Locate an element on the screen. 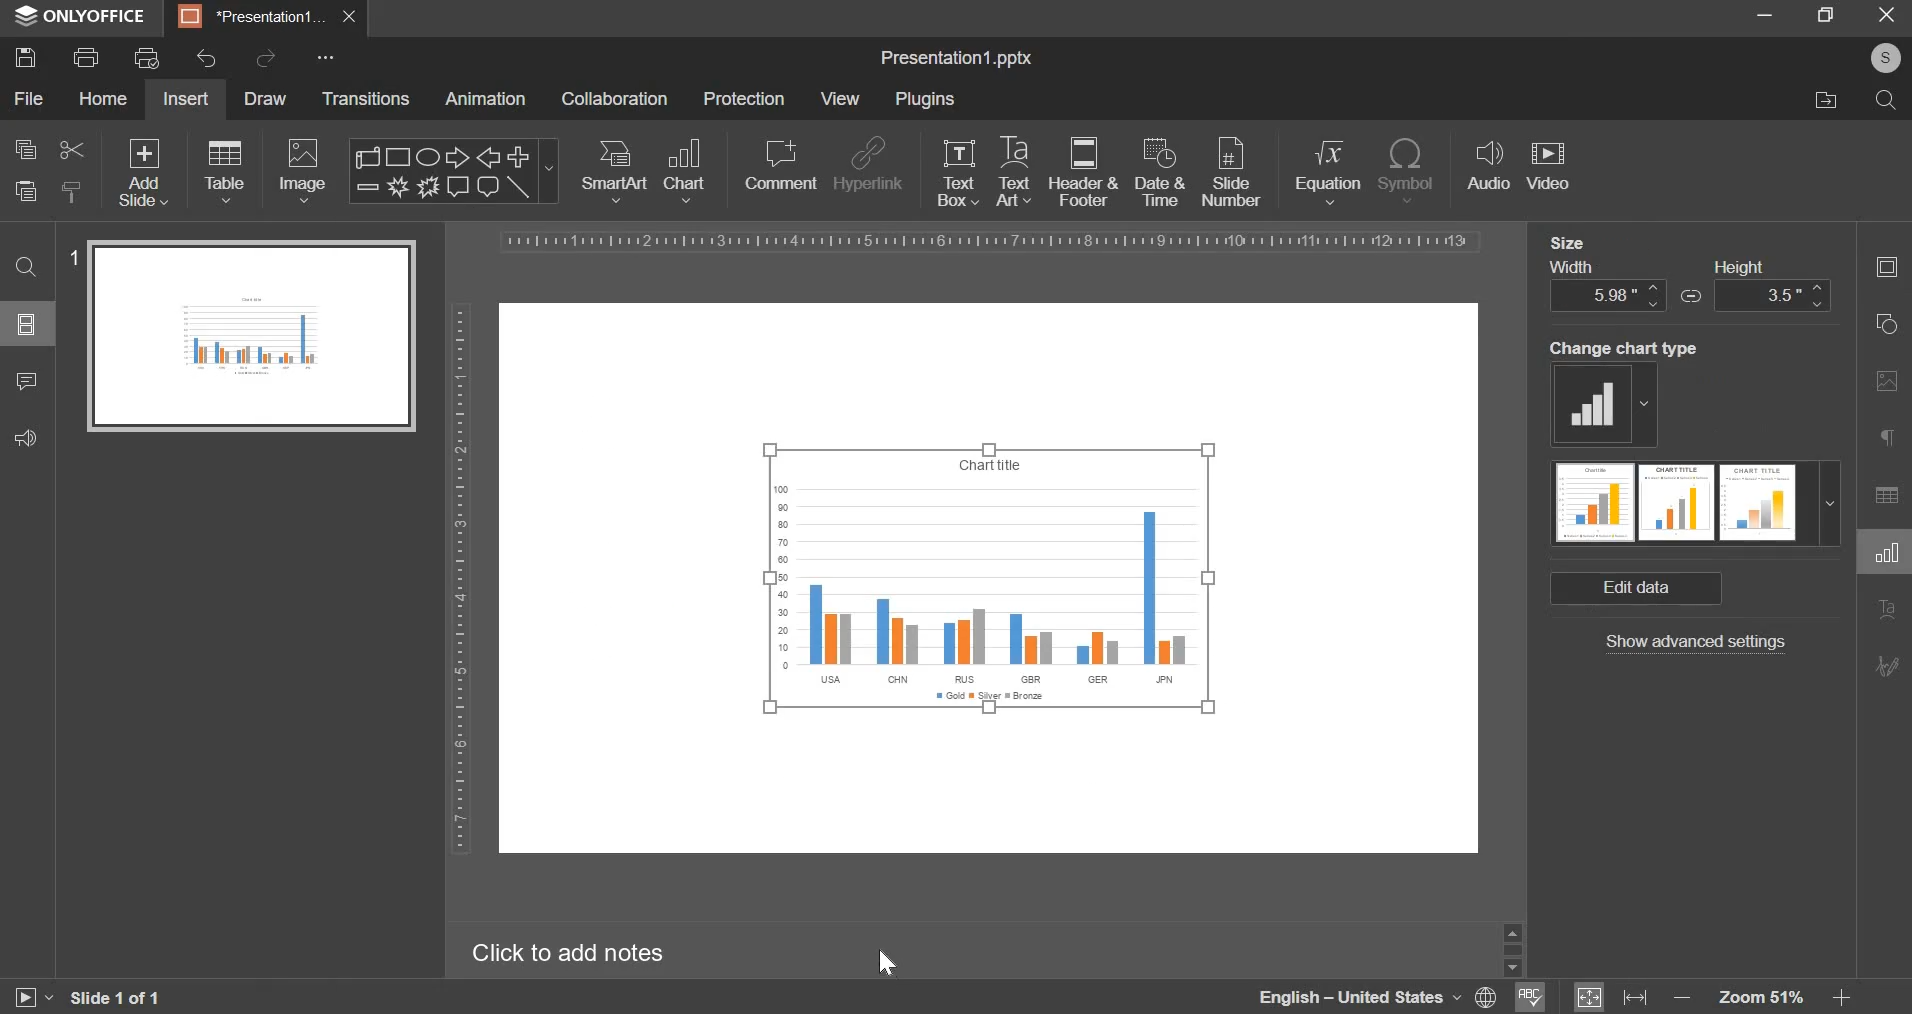 The width and height of the screenshot is (1912, 1014). print is located at coordinates (85, 58).